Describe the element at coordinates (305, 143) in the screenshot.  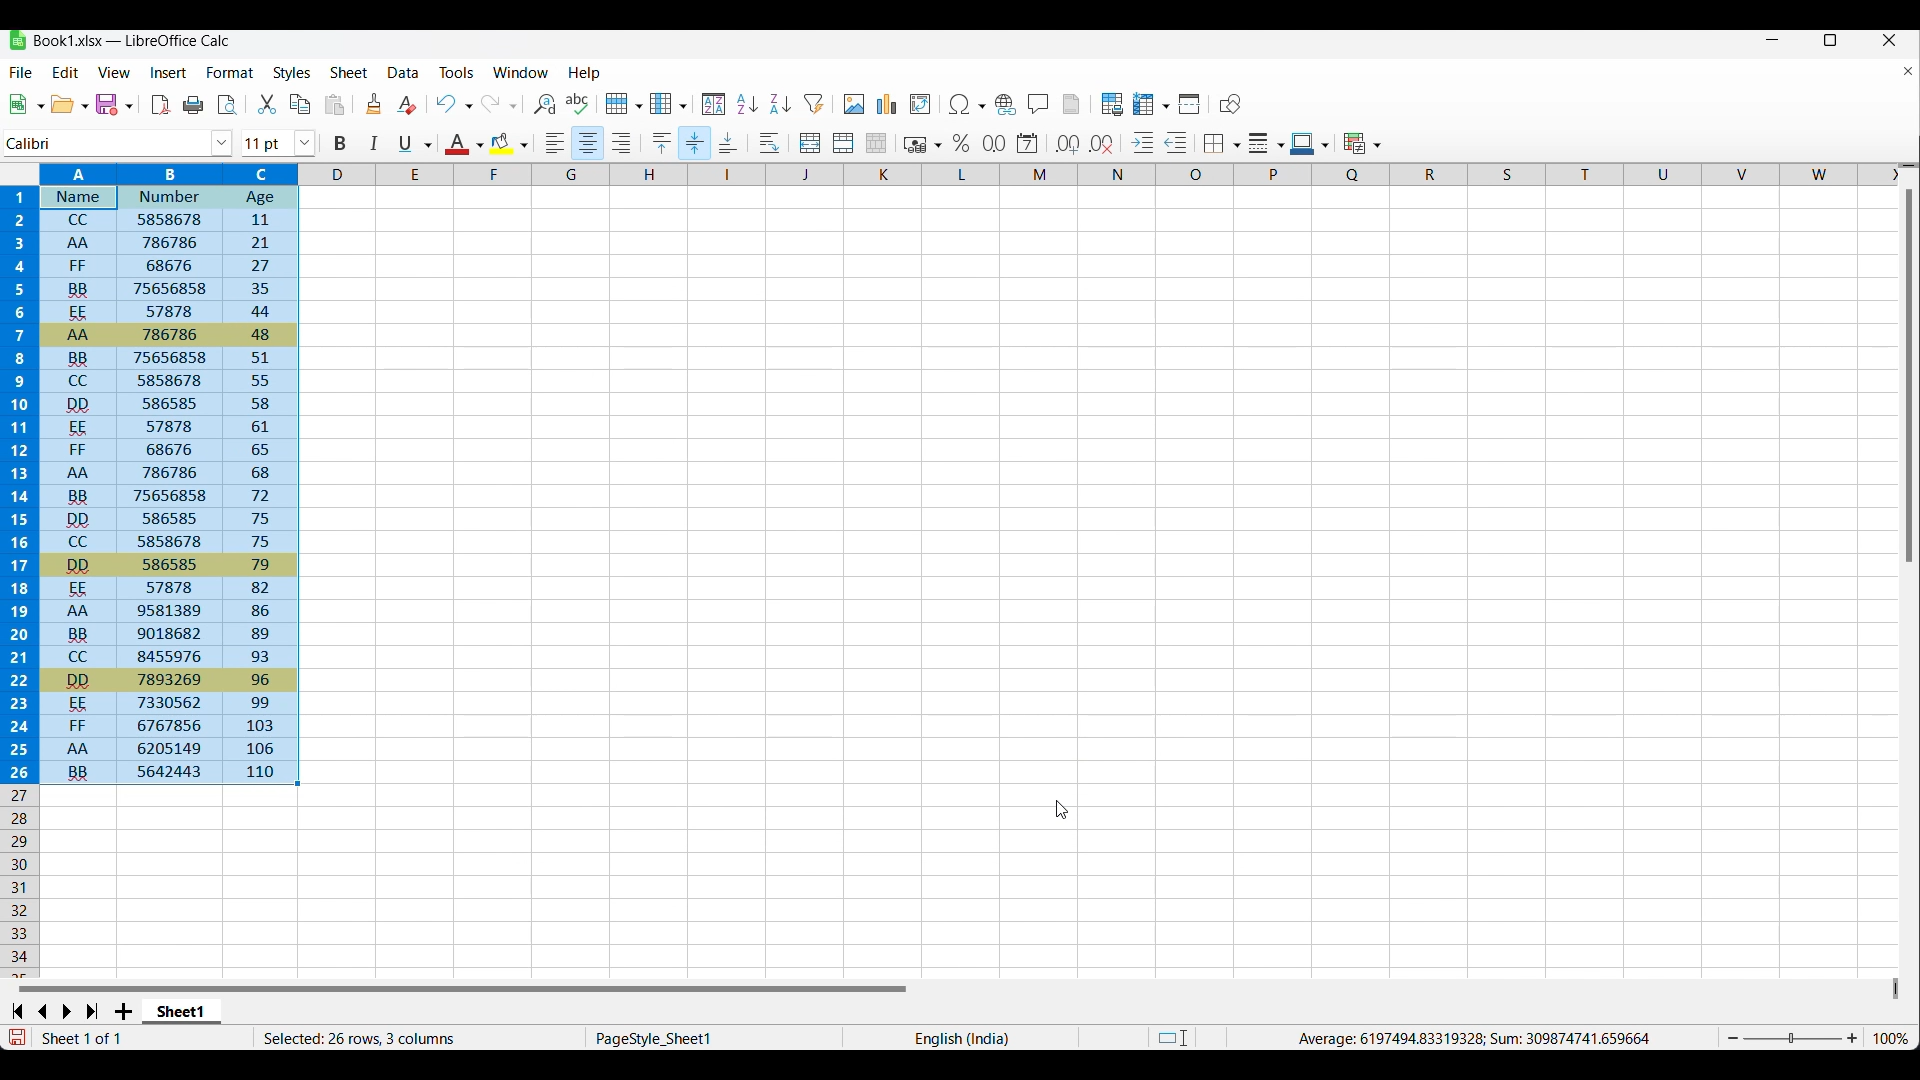
I see `Font size options` at that location.